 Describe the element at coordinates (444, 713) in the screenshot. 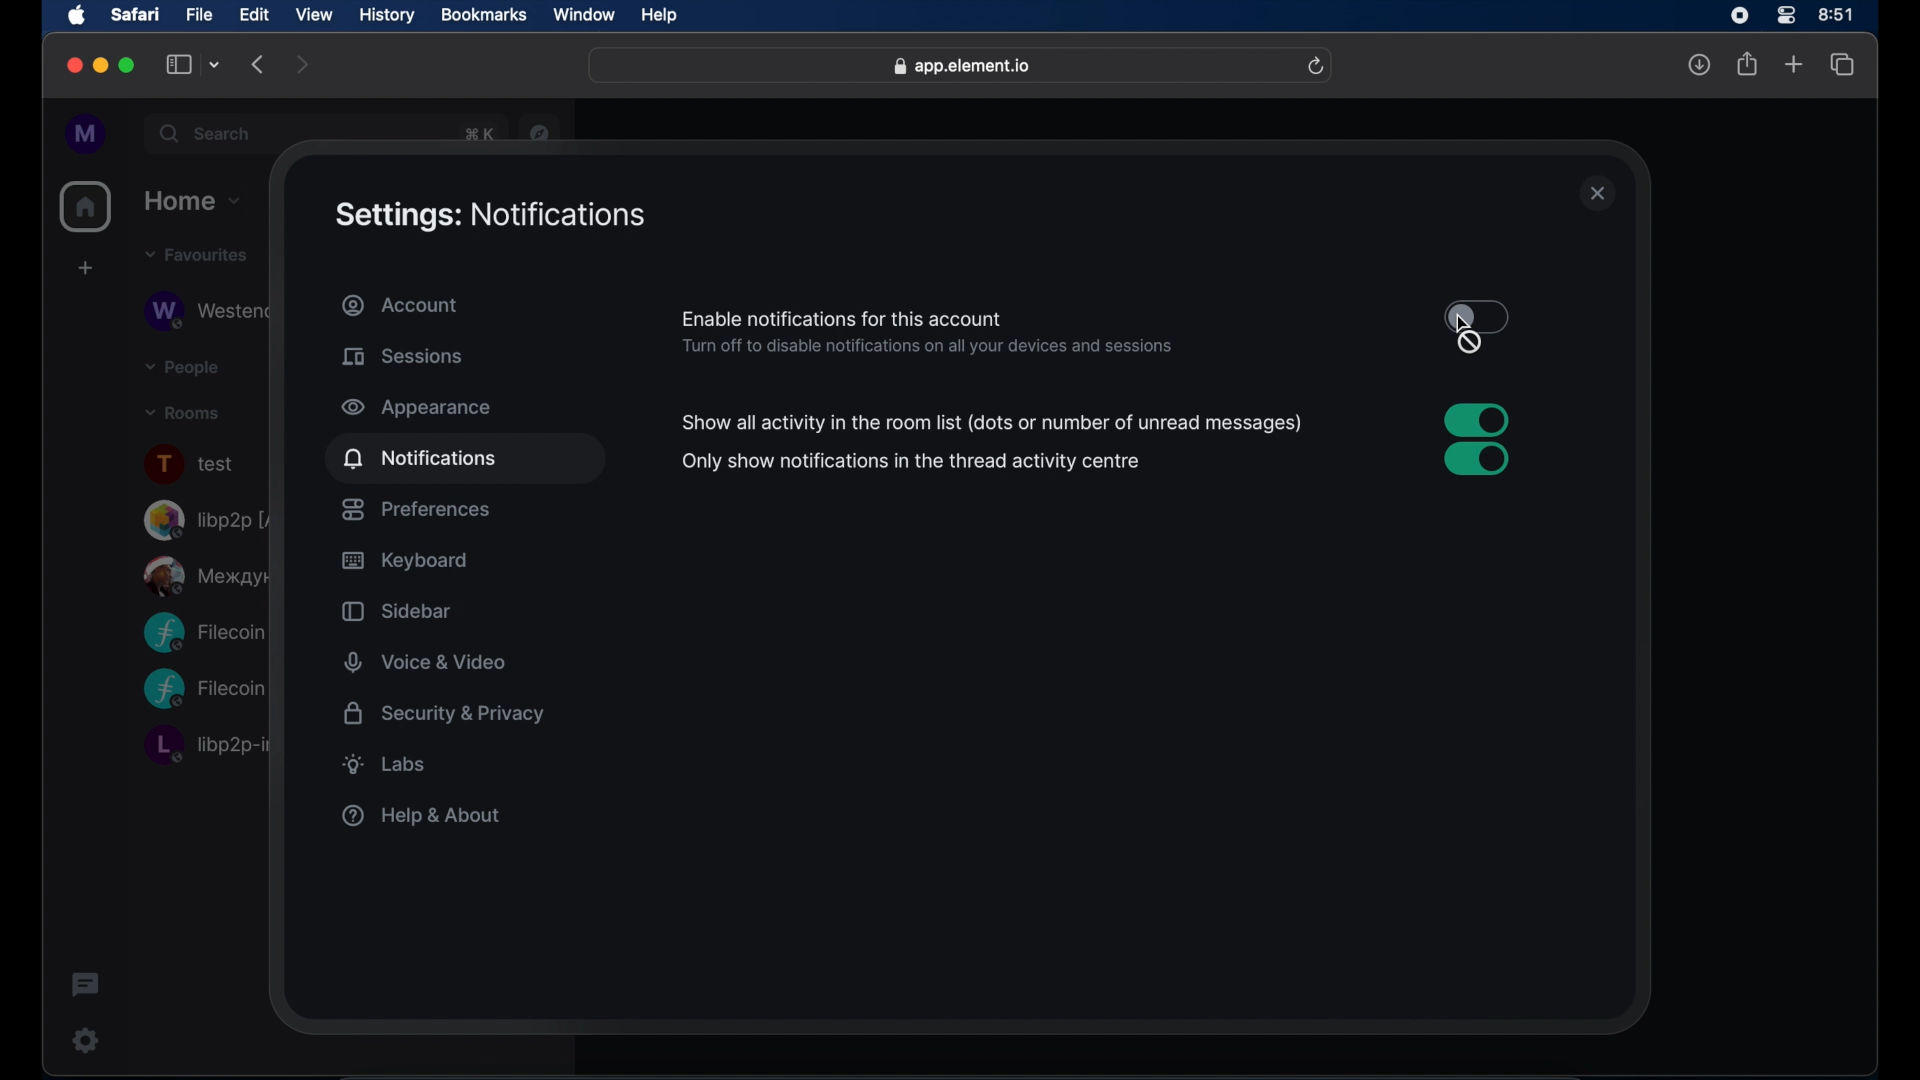

I see `security and privacy` at that location.